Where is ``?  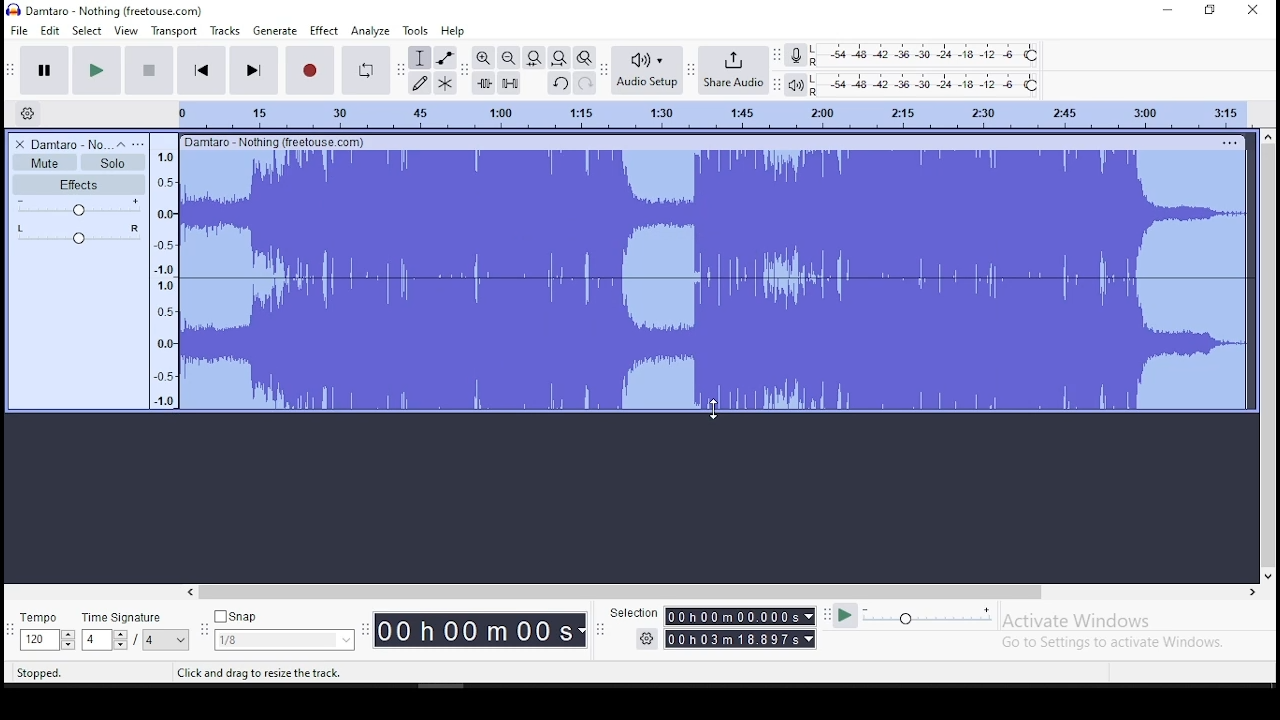  is located at coordinates (775, 55).